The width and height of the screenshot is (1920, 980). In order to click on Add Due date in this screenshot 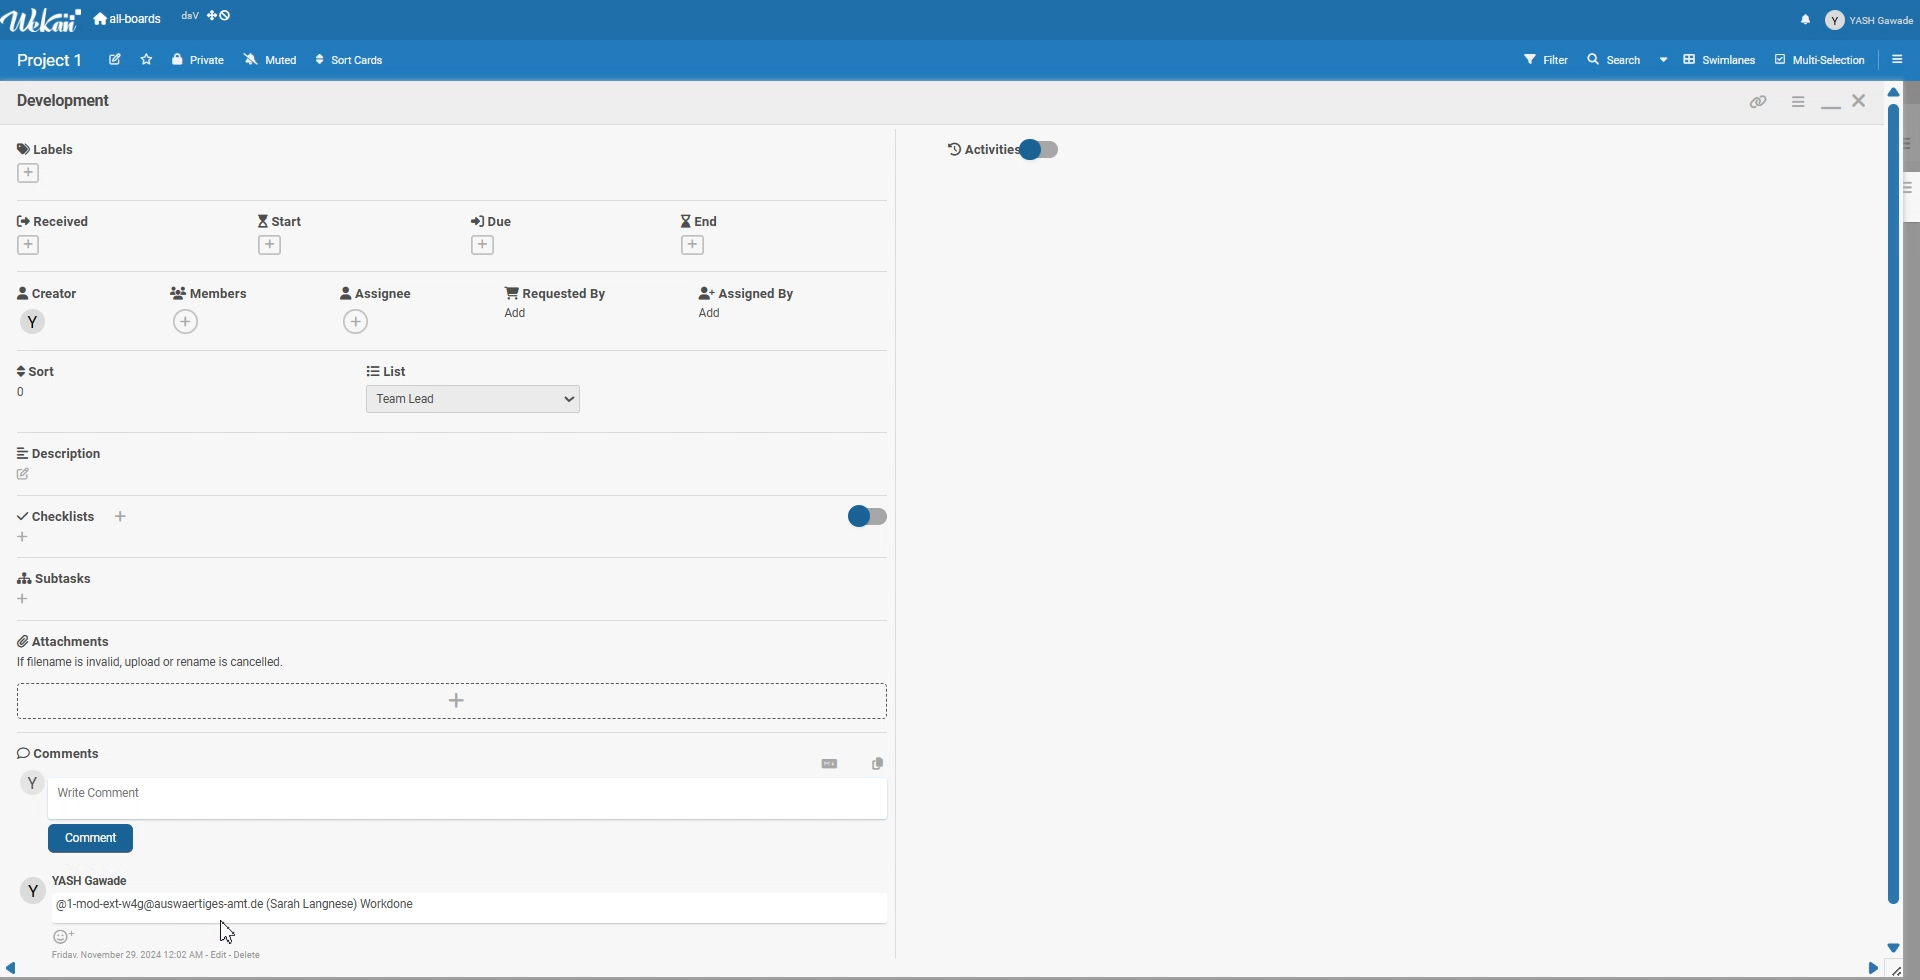, I will do `click(494, 218)`.